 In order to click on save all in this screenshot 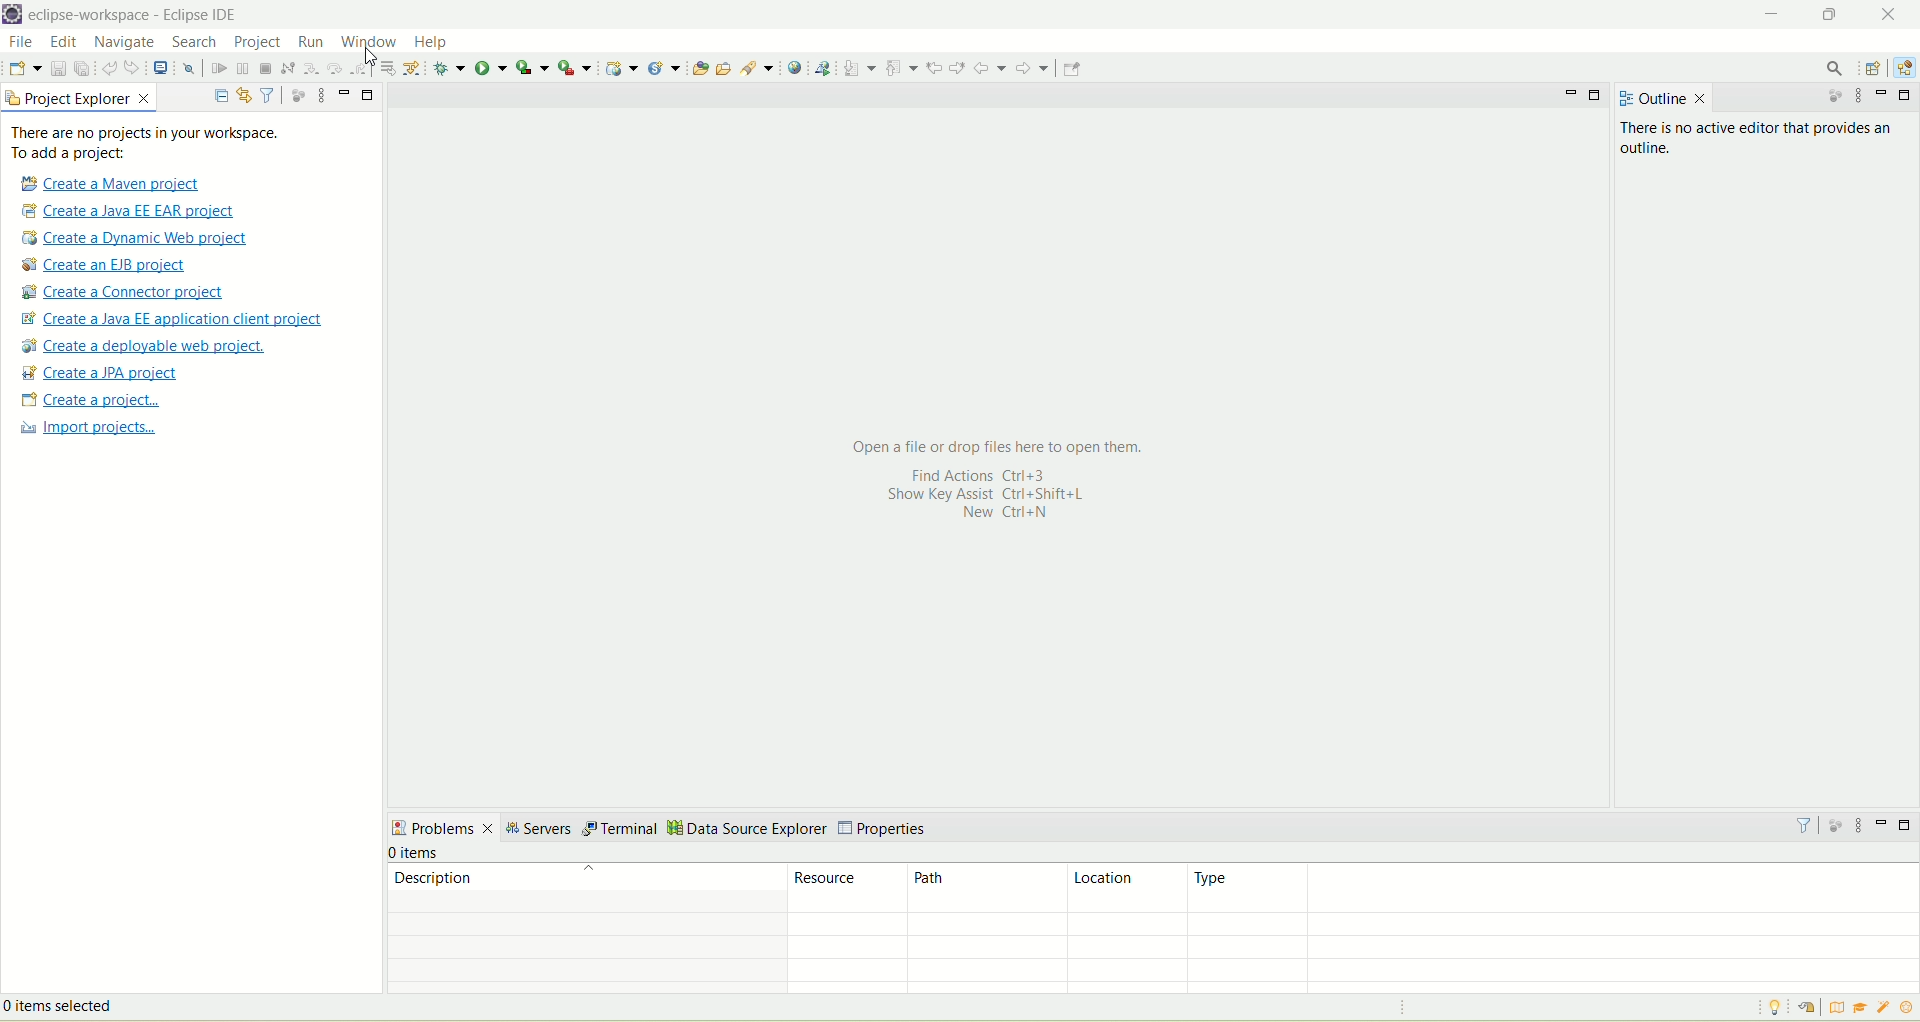, I will do `click(82, 69)`.